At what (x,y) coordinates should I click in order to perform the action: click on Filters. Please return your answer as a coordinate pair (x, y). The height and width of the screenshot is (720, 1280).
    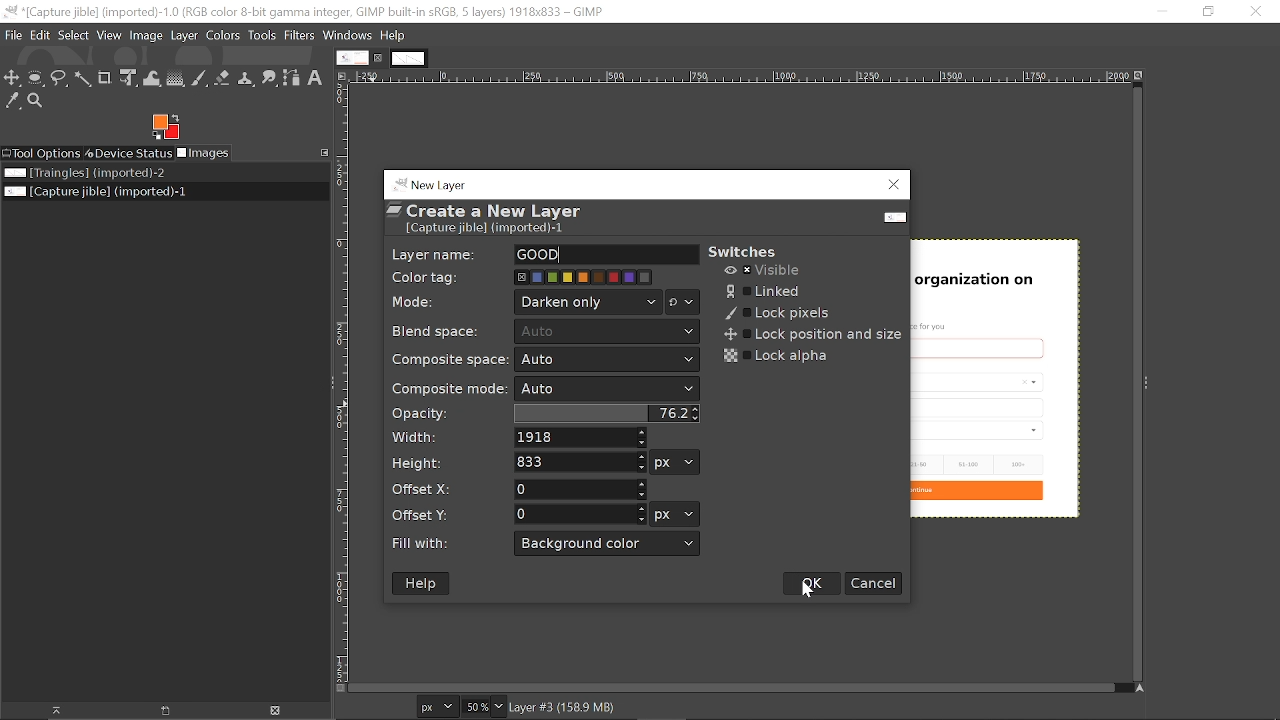
    Looking at the image, I should click on (302, 36).